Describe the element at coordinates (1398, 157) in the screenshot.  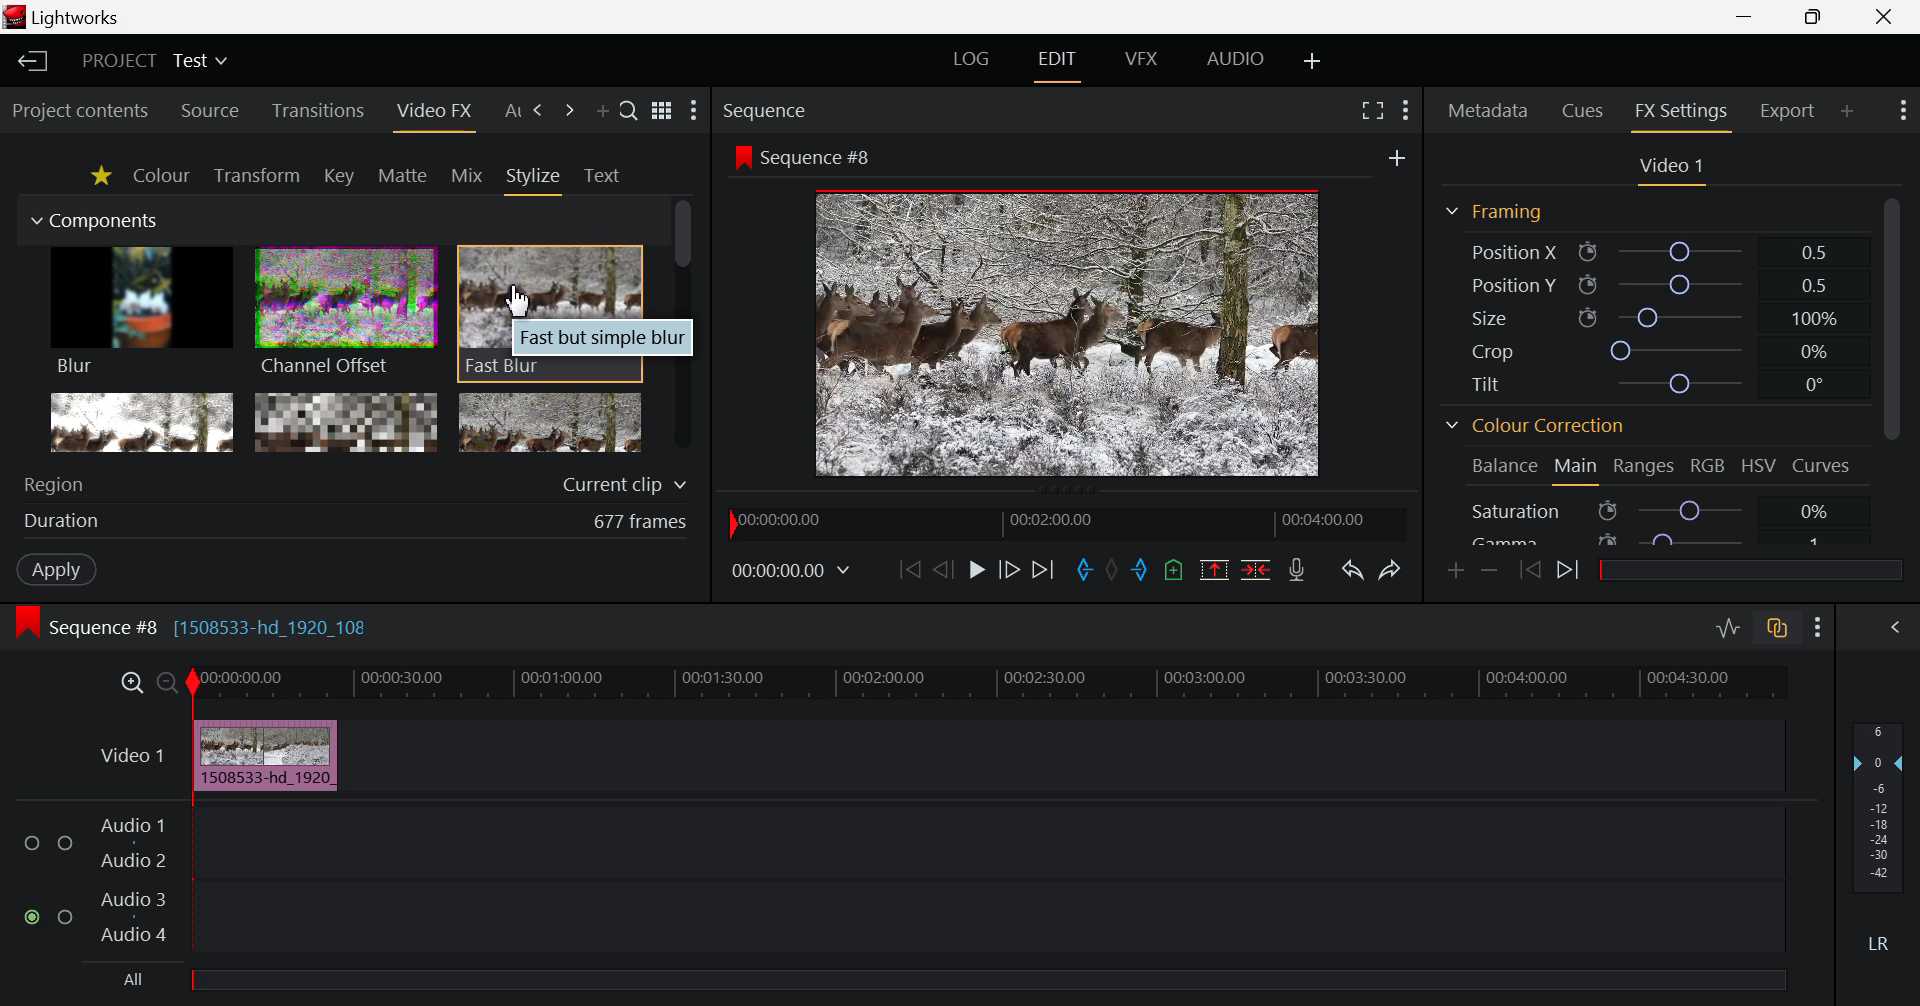
I see `Add` at that location.